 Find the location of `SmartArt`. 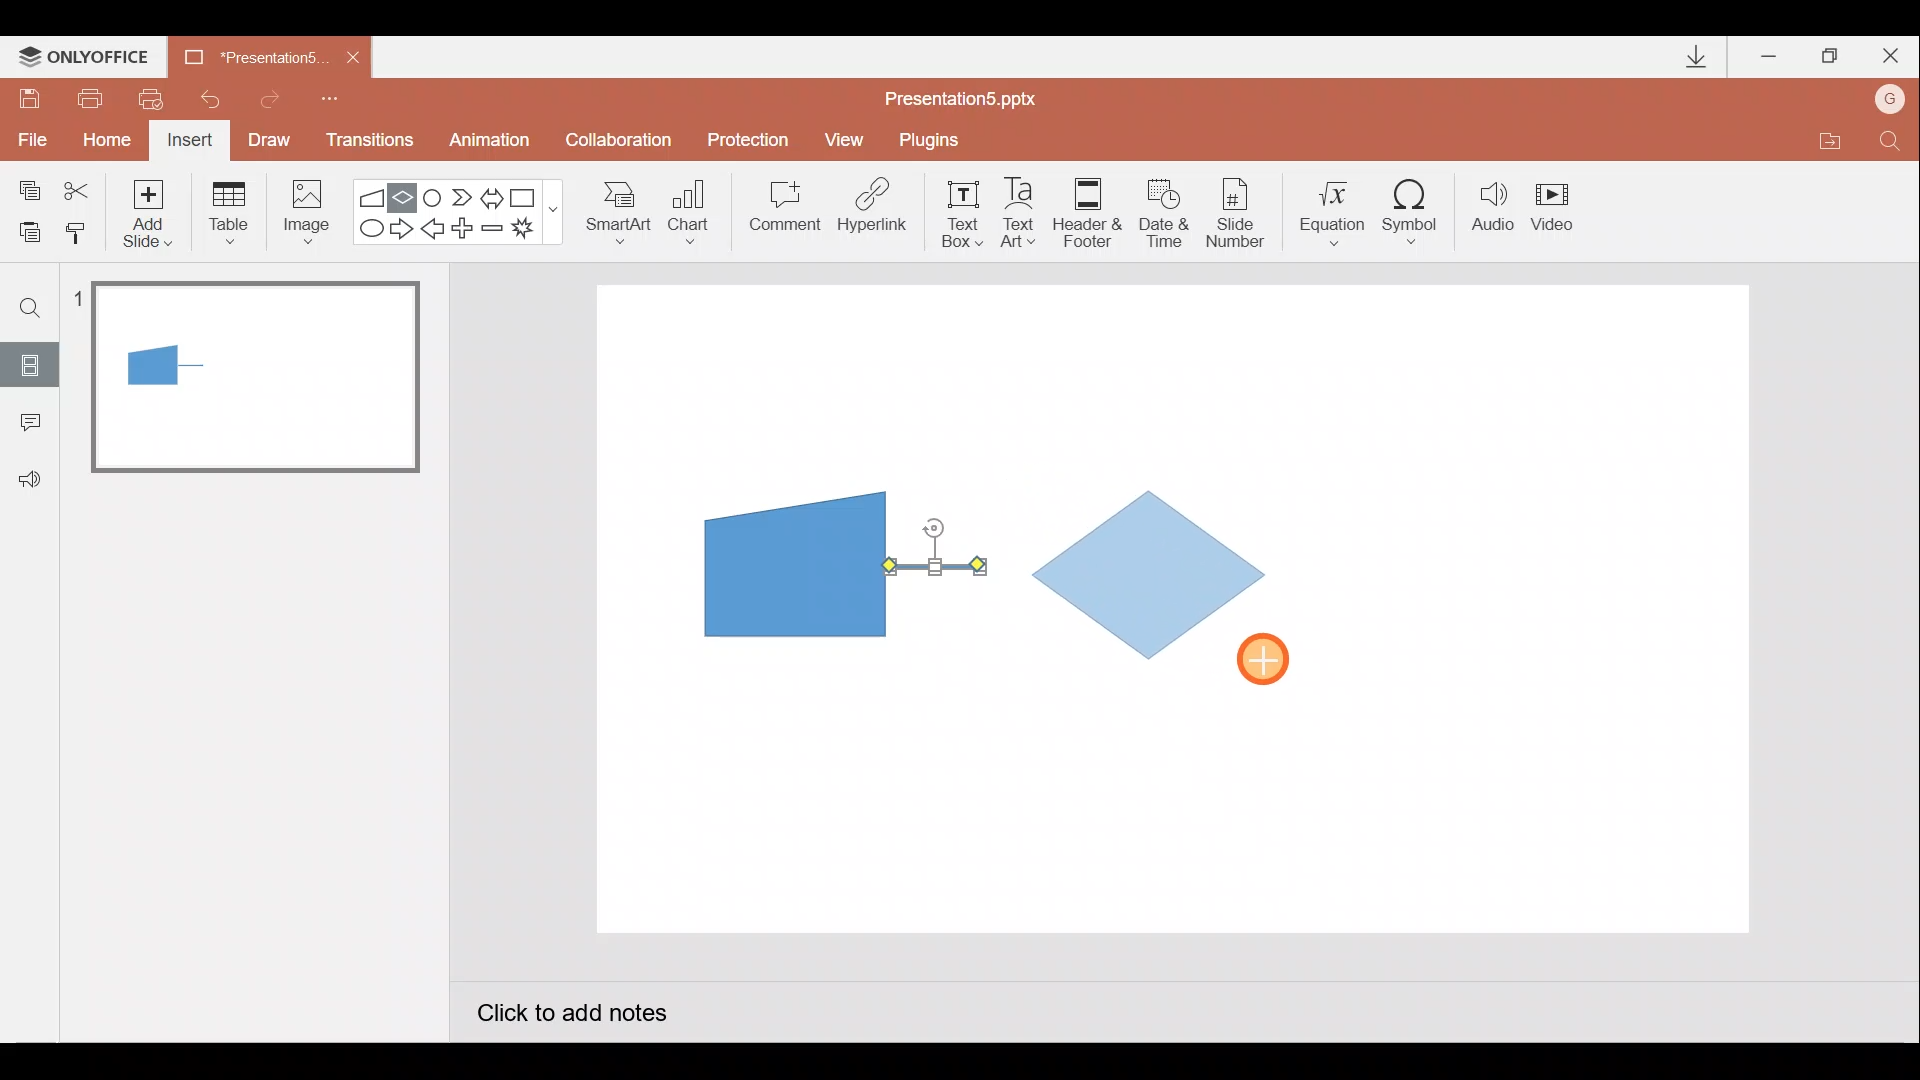

SmartArt is located at coordinates (611, 211).